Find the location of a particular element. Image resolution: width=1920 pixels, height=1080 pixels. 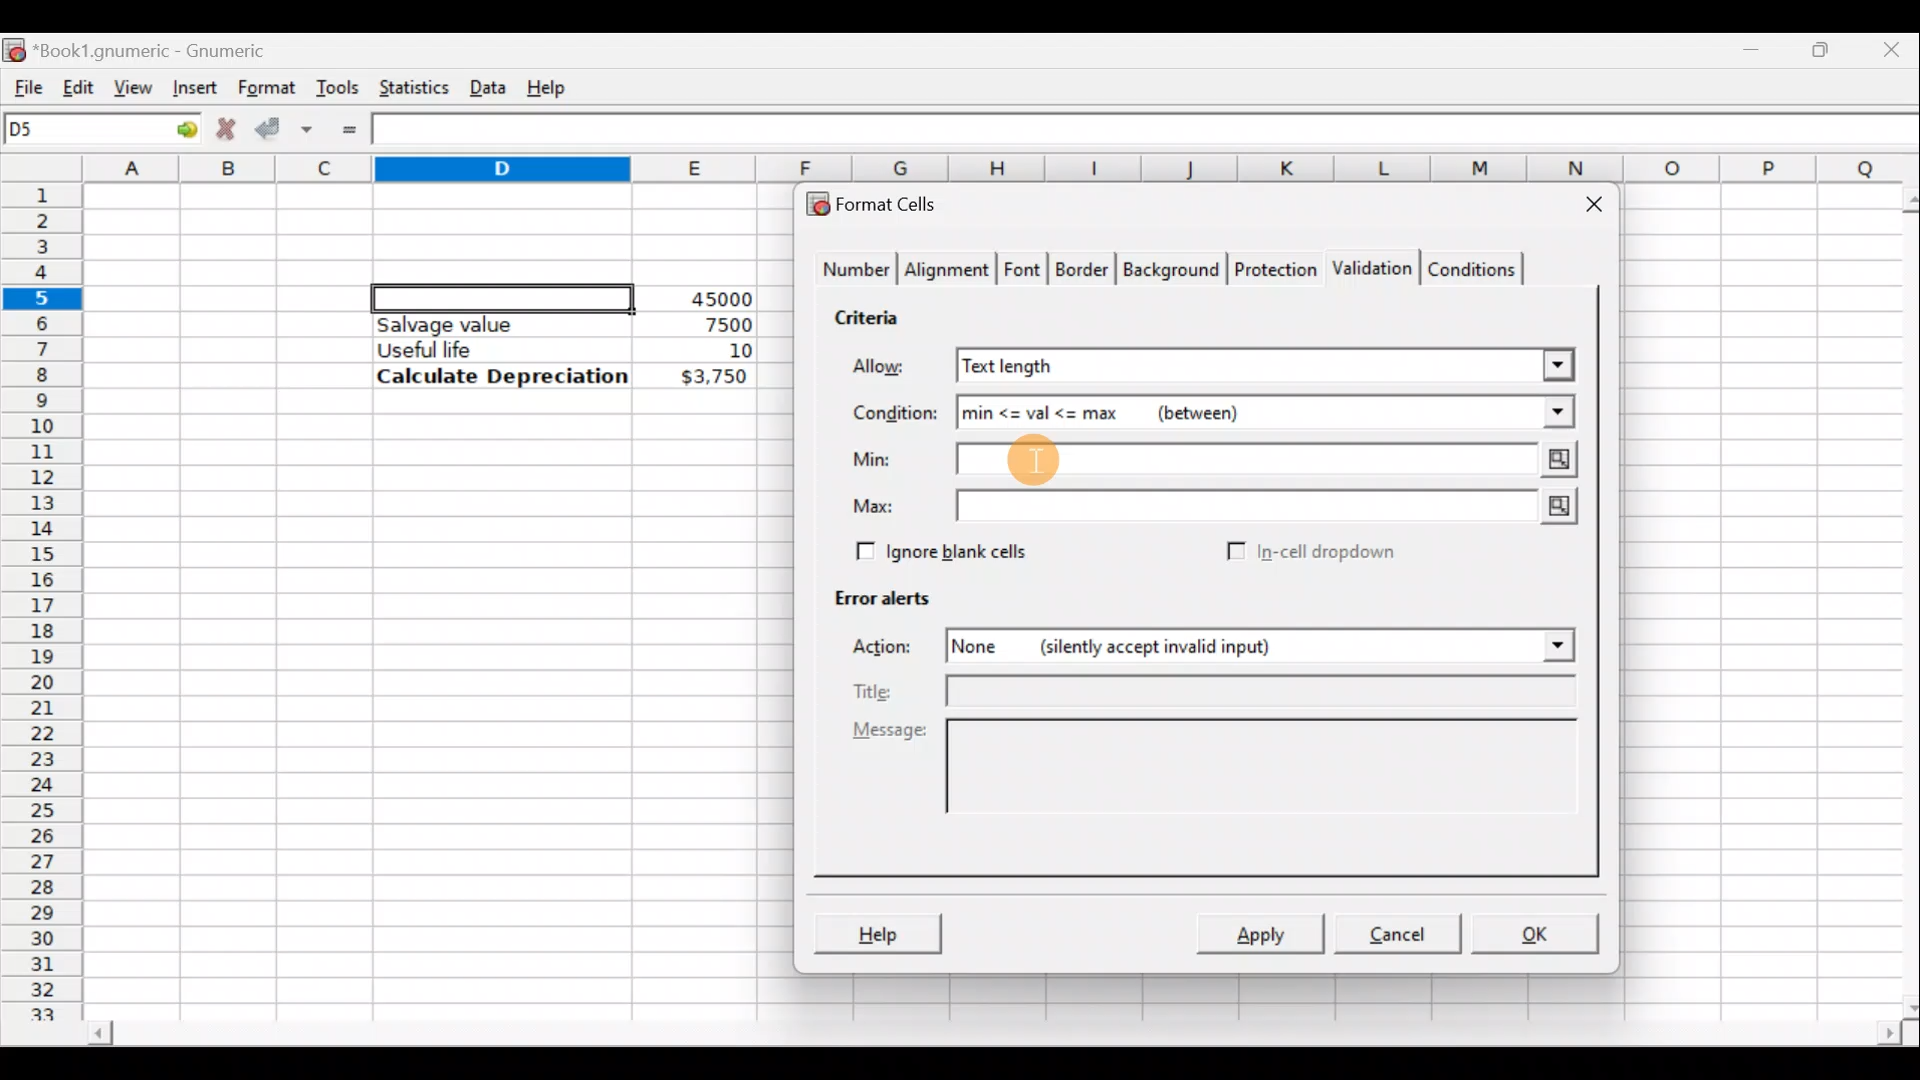

Selected cell is located at coordinates (503, 295).